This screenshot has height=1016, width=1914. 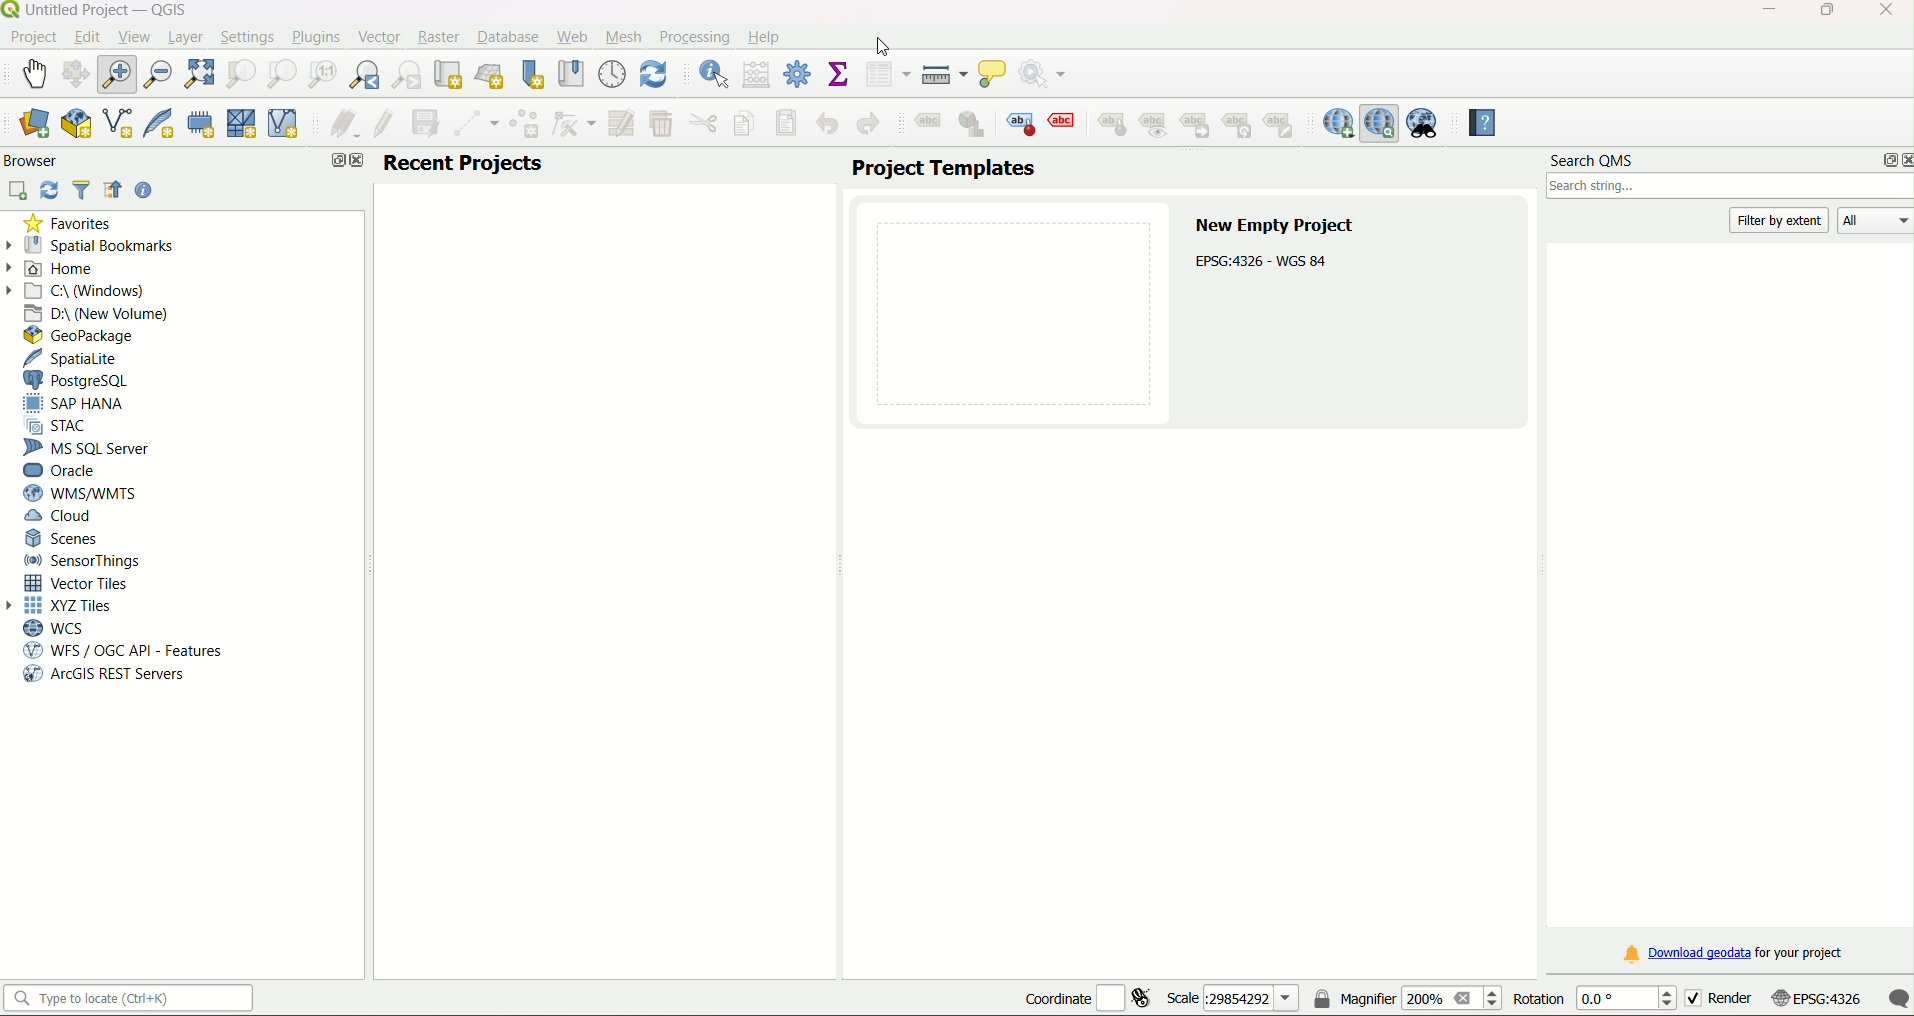 What do you see at coordinates (102, 676) in the screenshot?
I see `AroGIS REST Servers` at bounding box center [102, 676].